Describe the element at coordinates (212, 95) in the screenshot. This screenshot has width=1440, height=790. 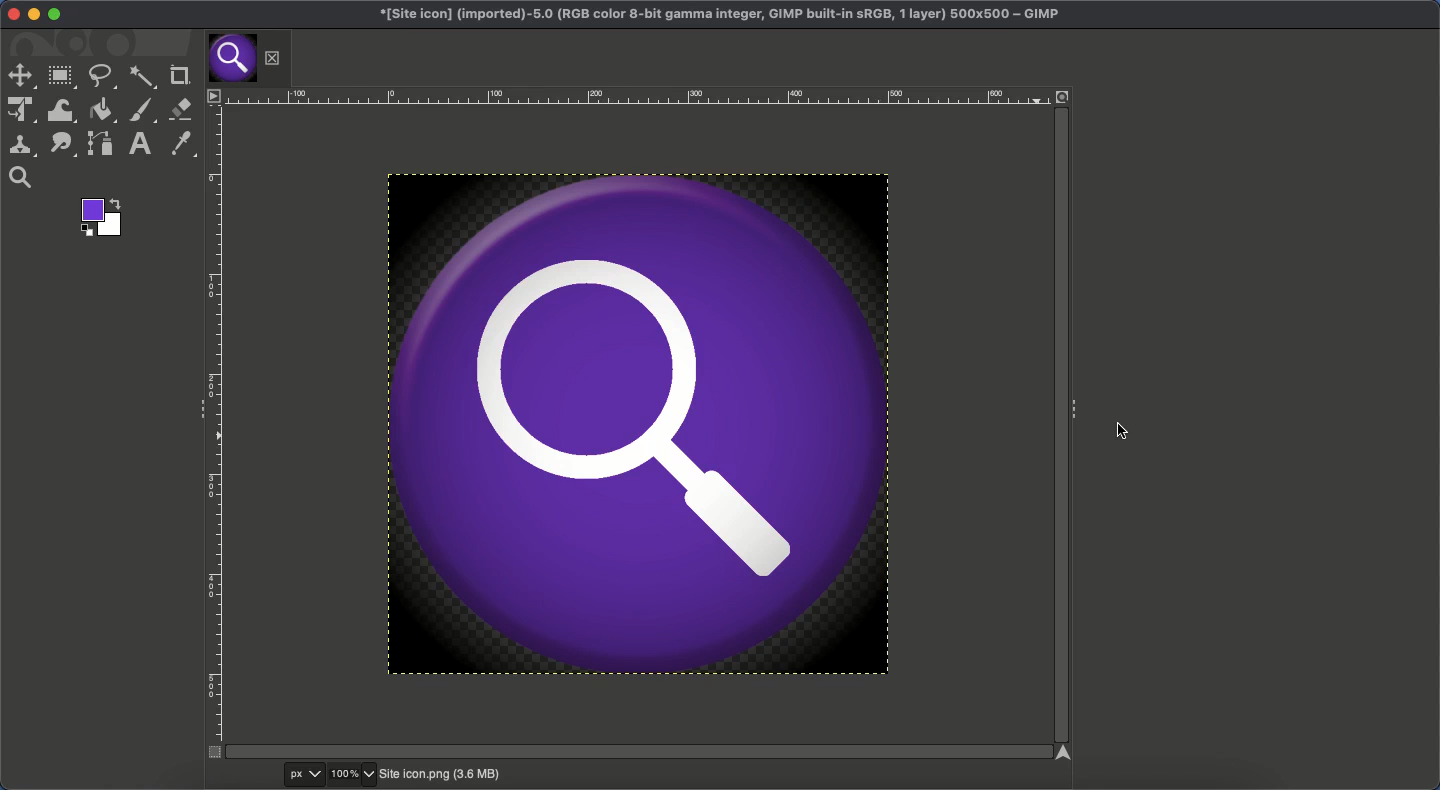
I see `Menu` at that location.